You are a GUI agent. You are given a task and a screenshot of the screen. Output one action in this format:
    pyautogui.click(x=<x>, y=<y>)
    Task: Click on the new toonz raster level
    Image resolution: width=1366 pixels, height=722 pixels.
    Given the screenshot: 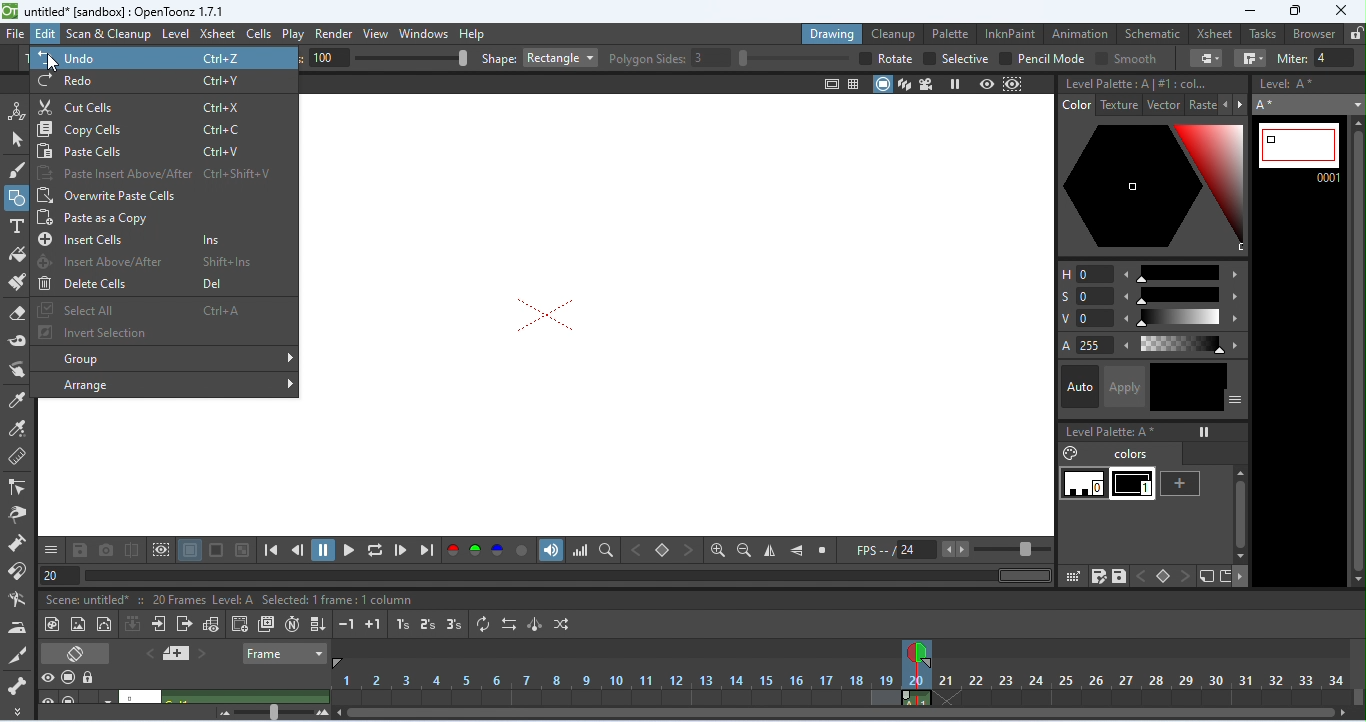 What is the action you would take?
    pyautogui.click(x=52, y=623)
    